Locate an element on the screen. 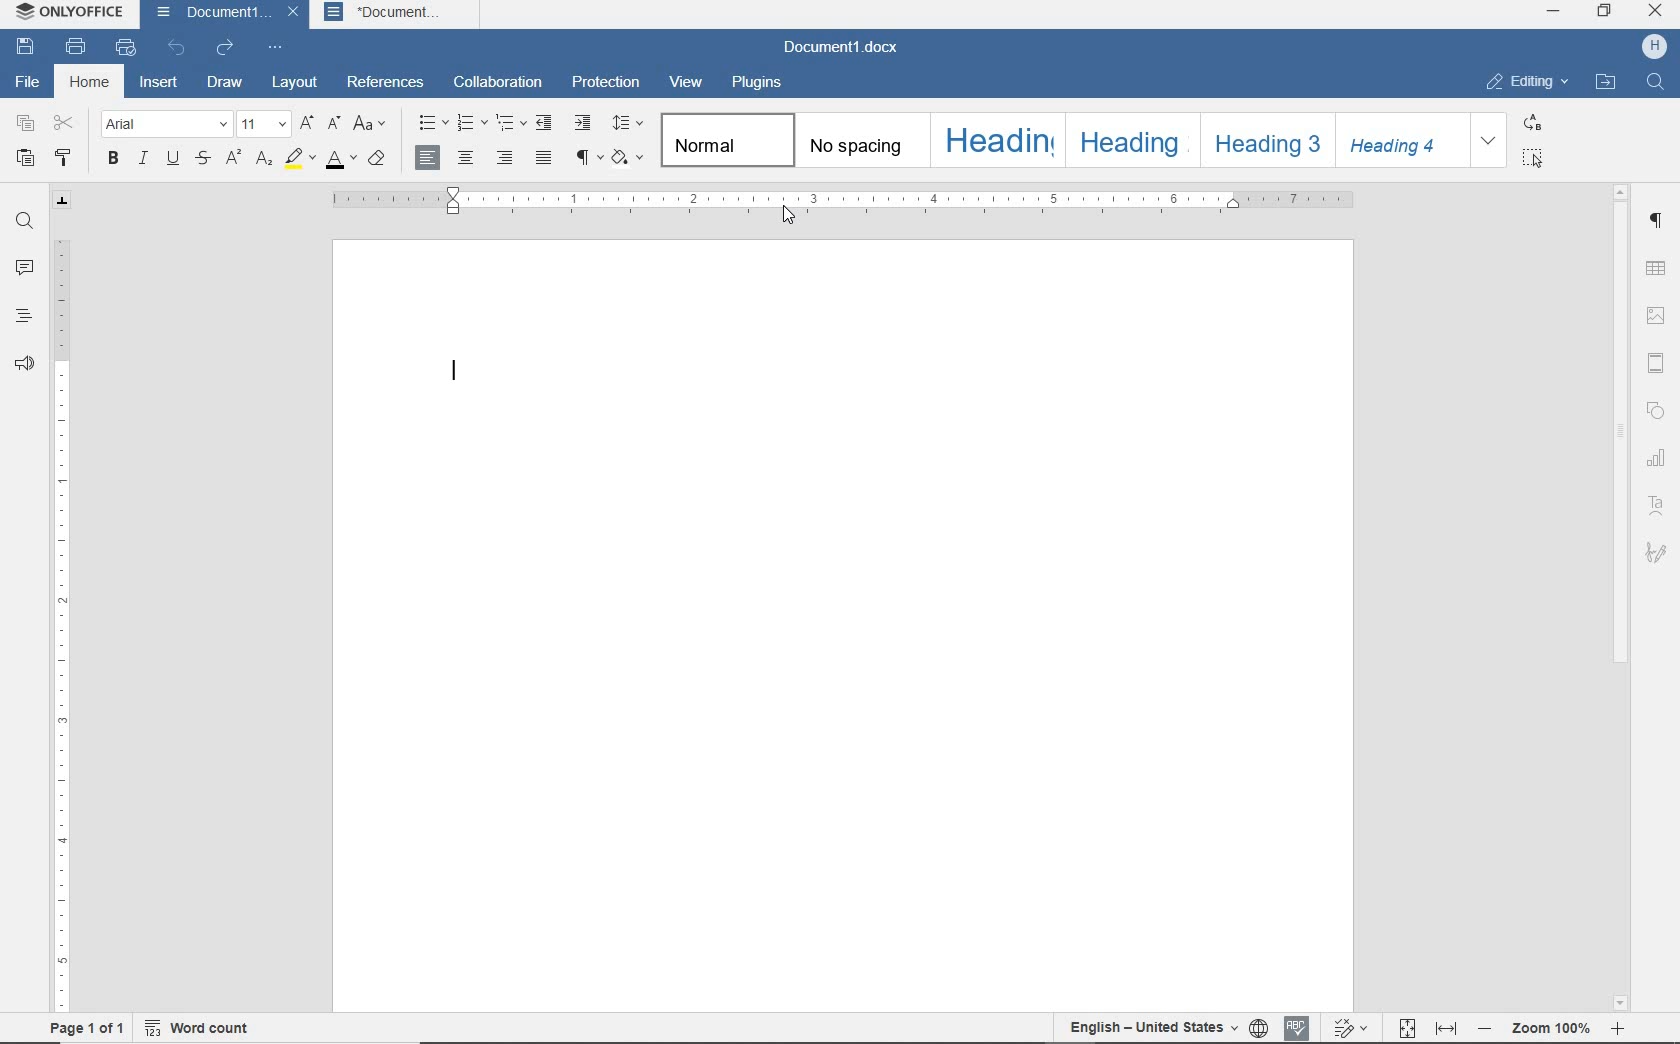 The width and height of the screenshot is (1680, 1044). ALIGN RIGHT is located at coordinates (502, 158).